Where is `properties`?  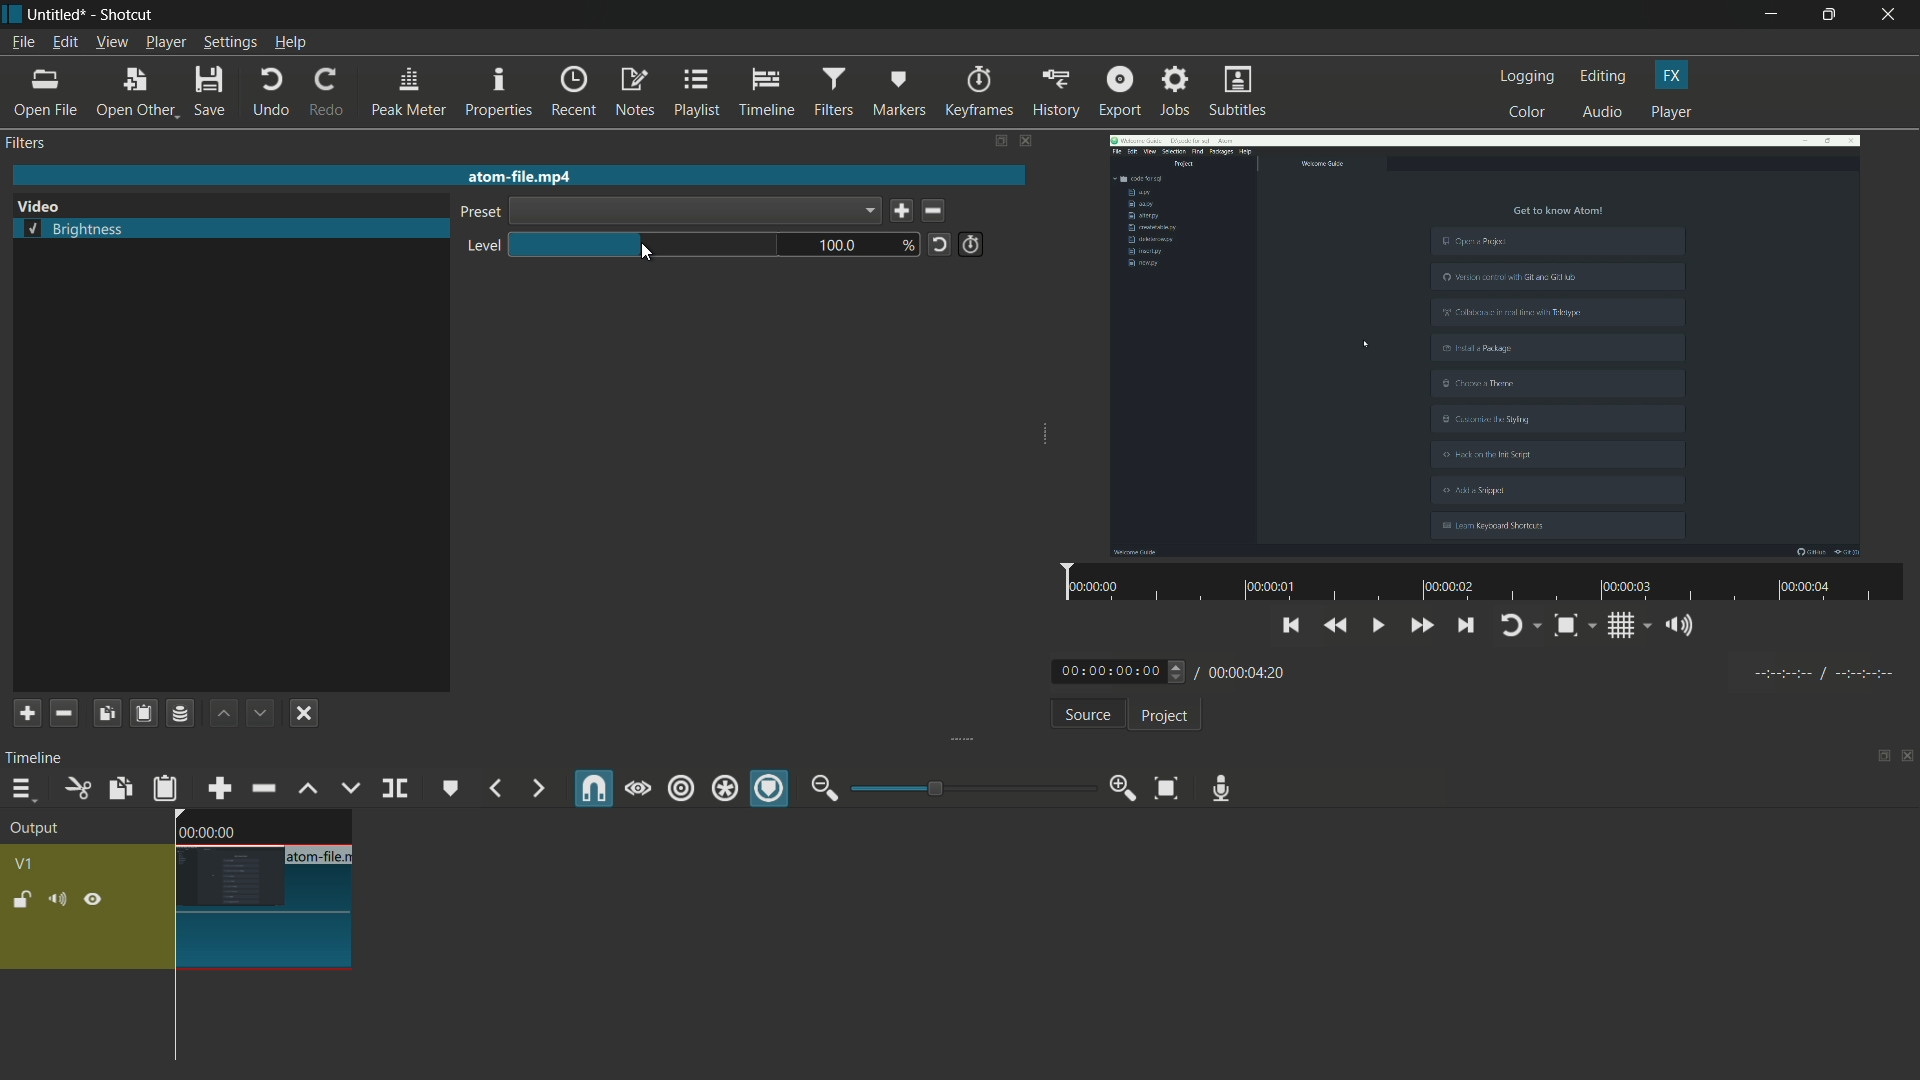 properties is located at coordinates (498, 93).